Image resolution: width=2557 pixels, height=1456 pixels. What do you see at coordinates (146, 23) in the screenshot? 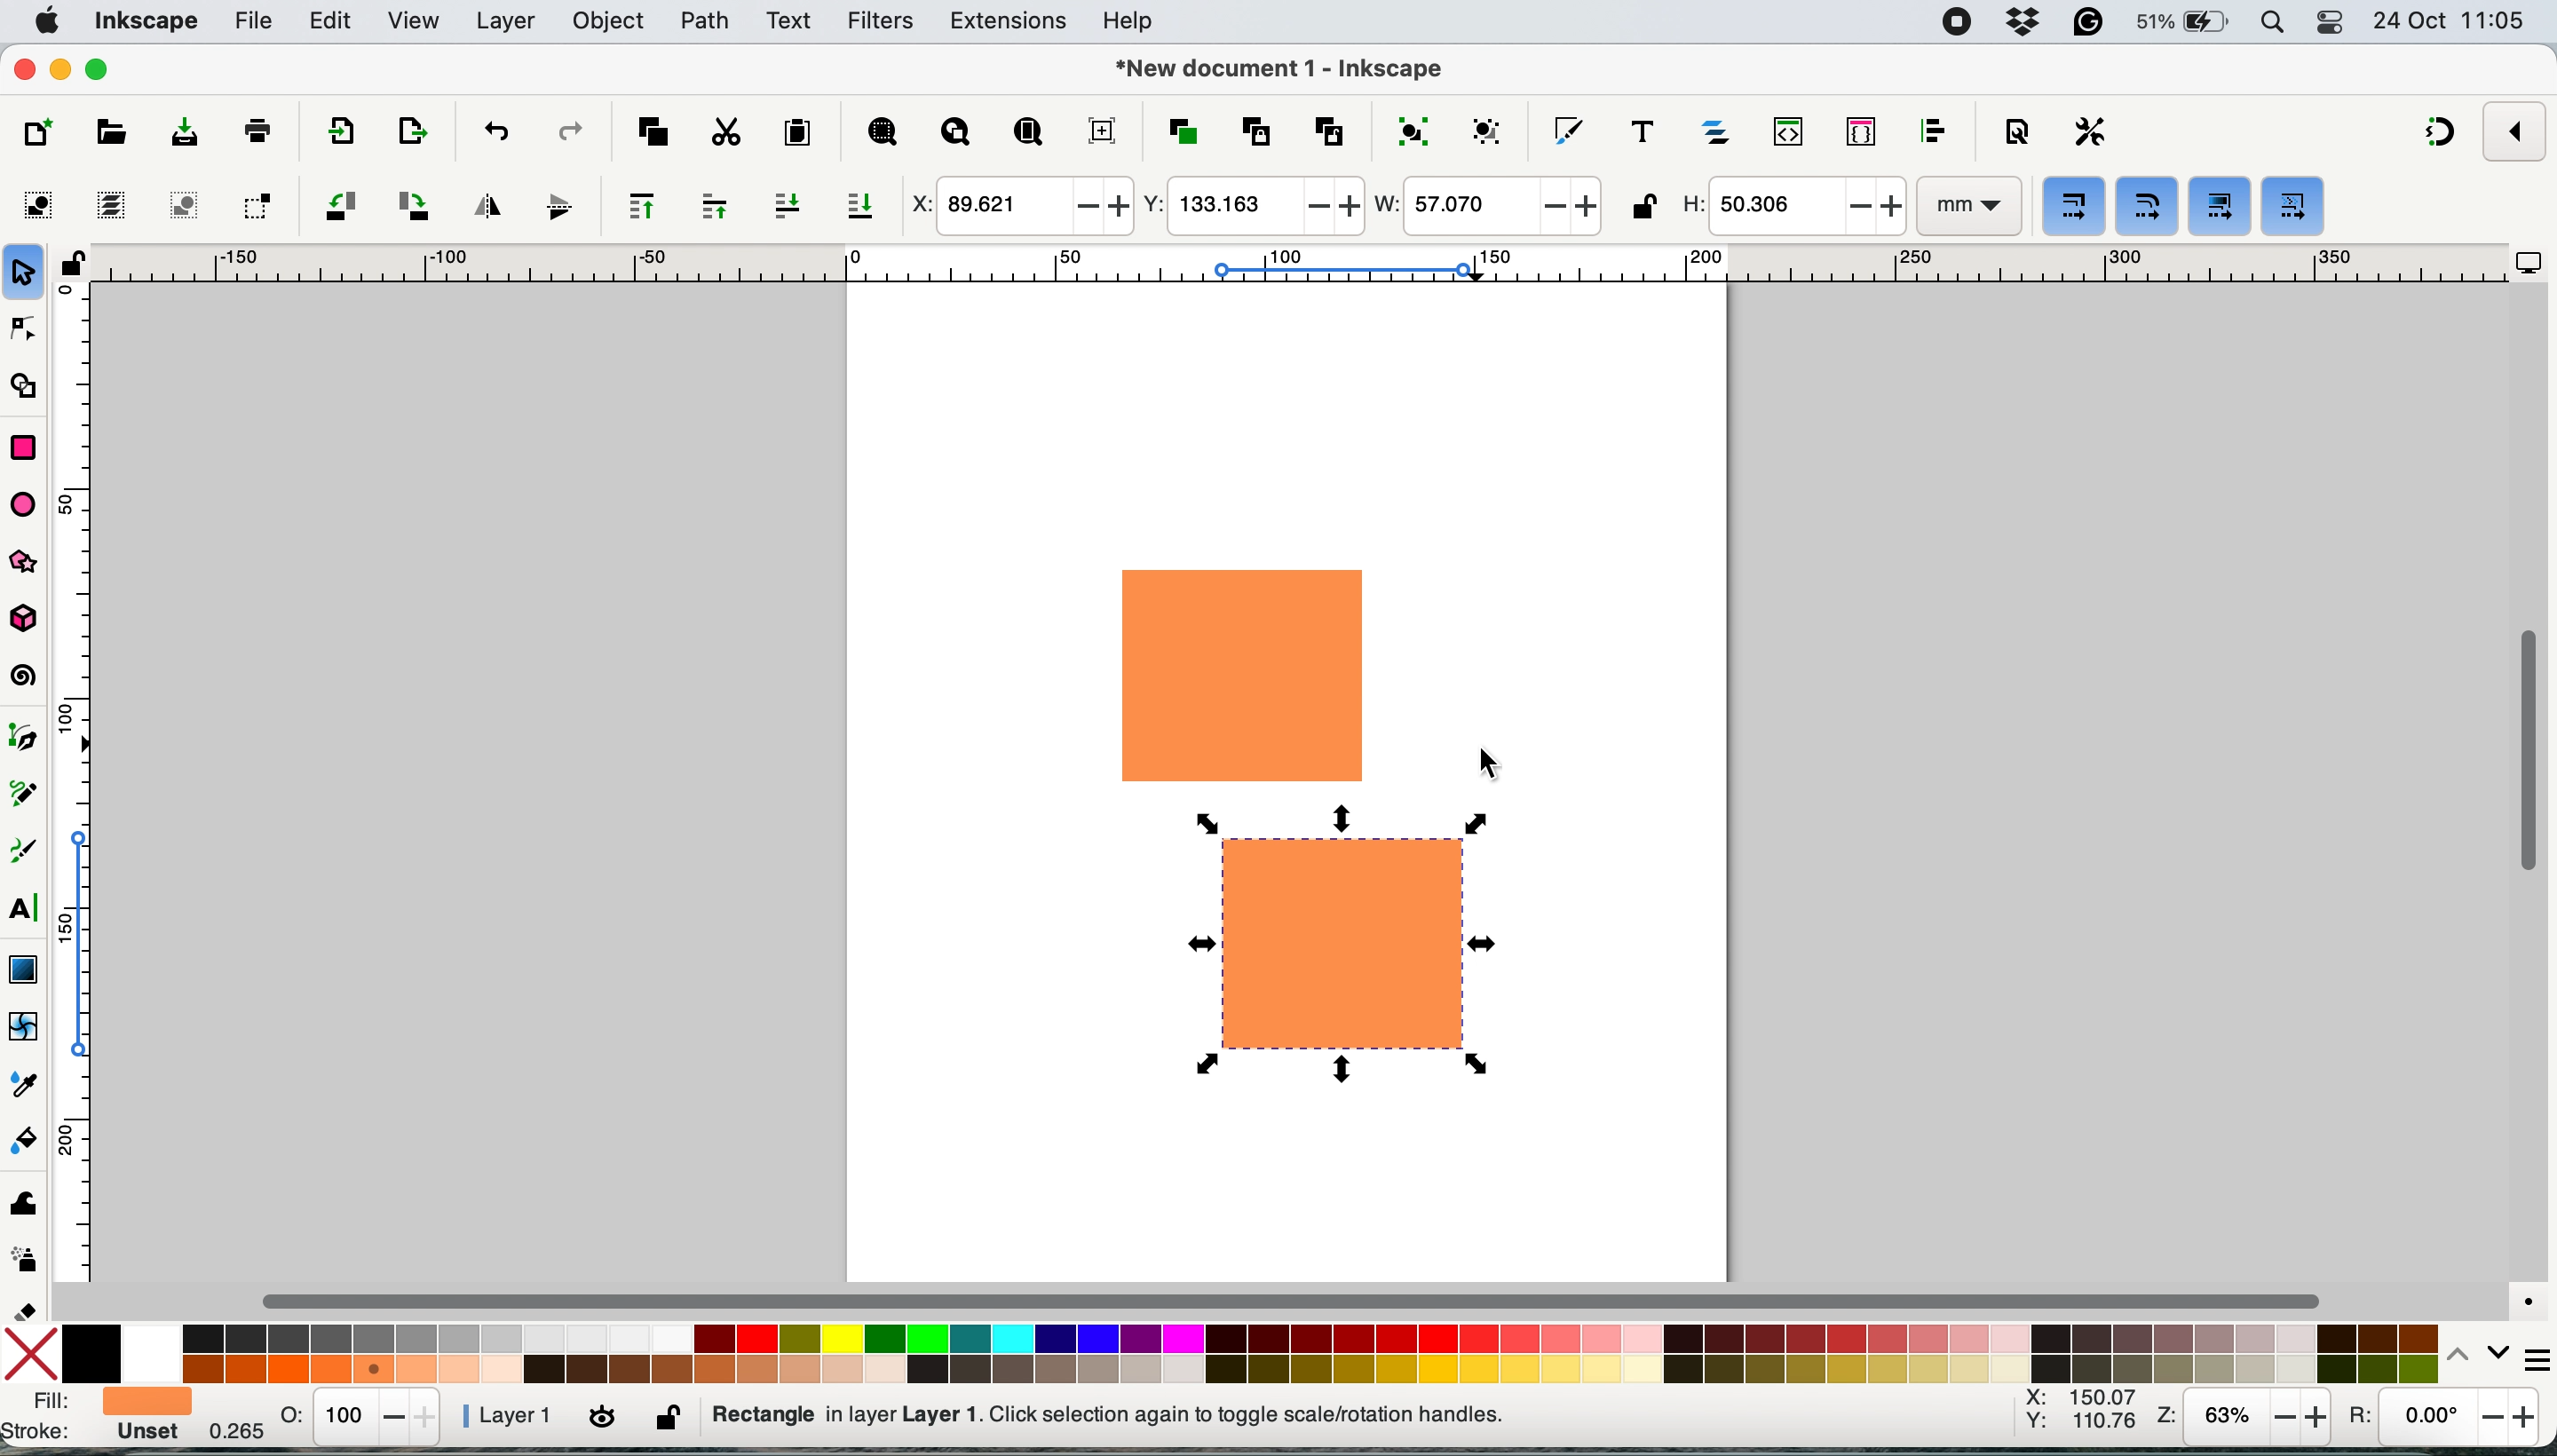
I see `inkscape` at bounding box center [146, 23].